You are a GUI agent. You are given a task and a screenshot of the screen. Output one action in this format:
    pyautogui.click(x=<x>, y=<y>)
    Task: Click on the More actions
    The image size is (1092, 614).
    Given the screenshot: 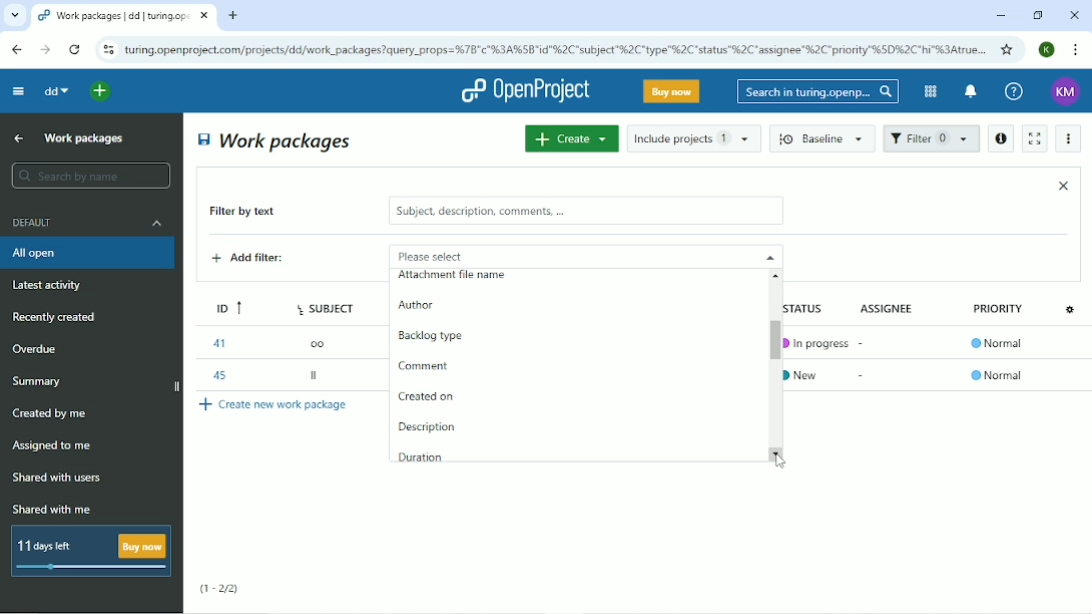 What is the action you would take?
    pyautogui.click(x=1070, y=139)
    